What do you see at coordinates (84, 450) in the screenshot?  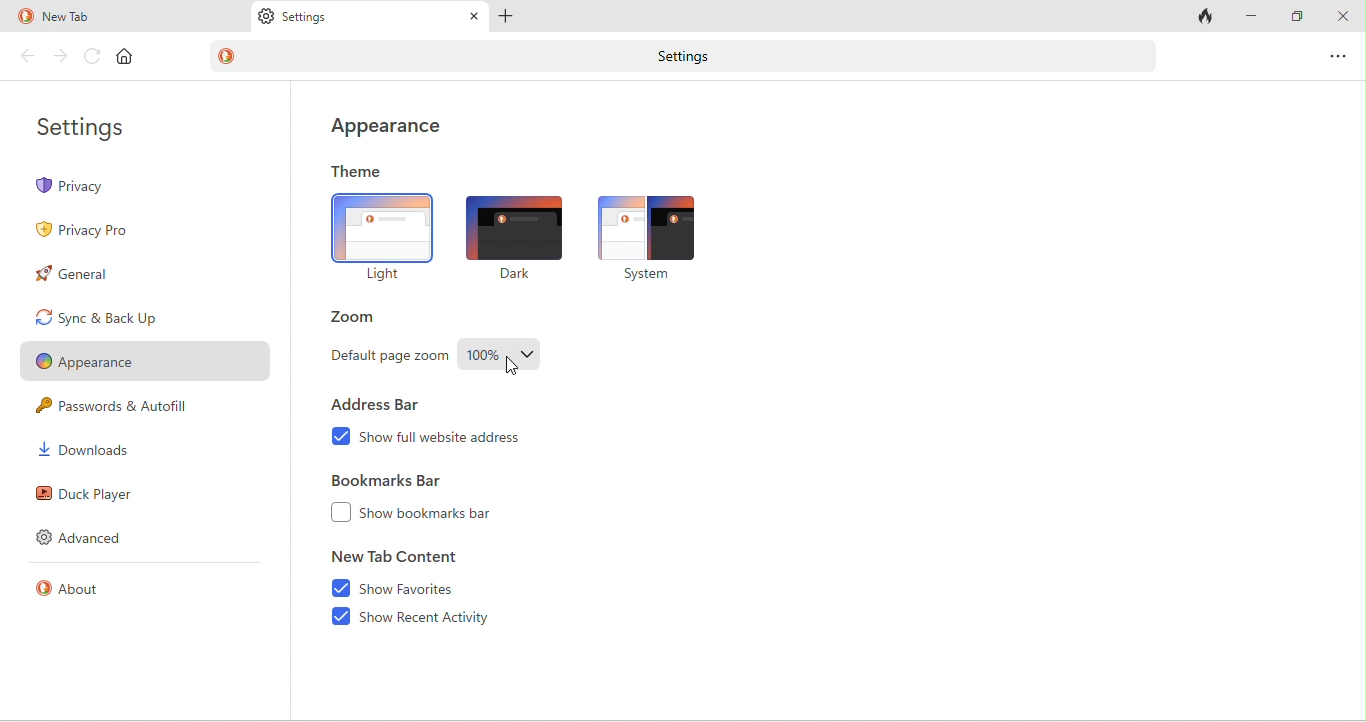 I see `downloads` at bounding box center [84, 450].